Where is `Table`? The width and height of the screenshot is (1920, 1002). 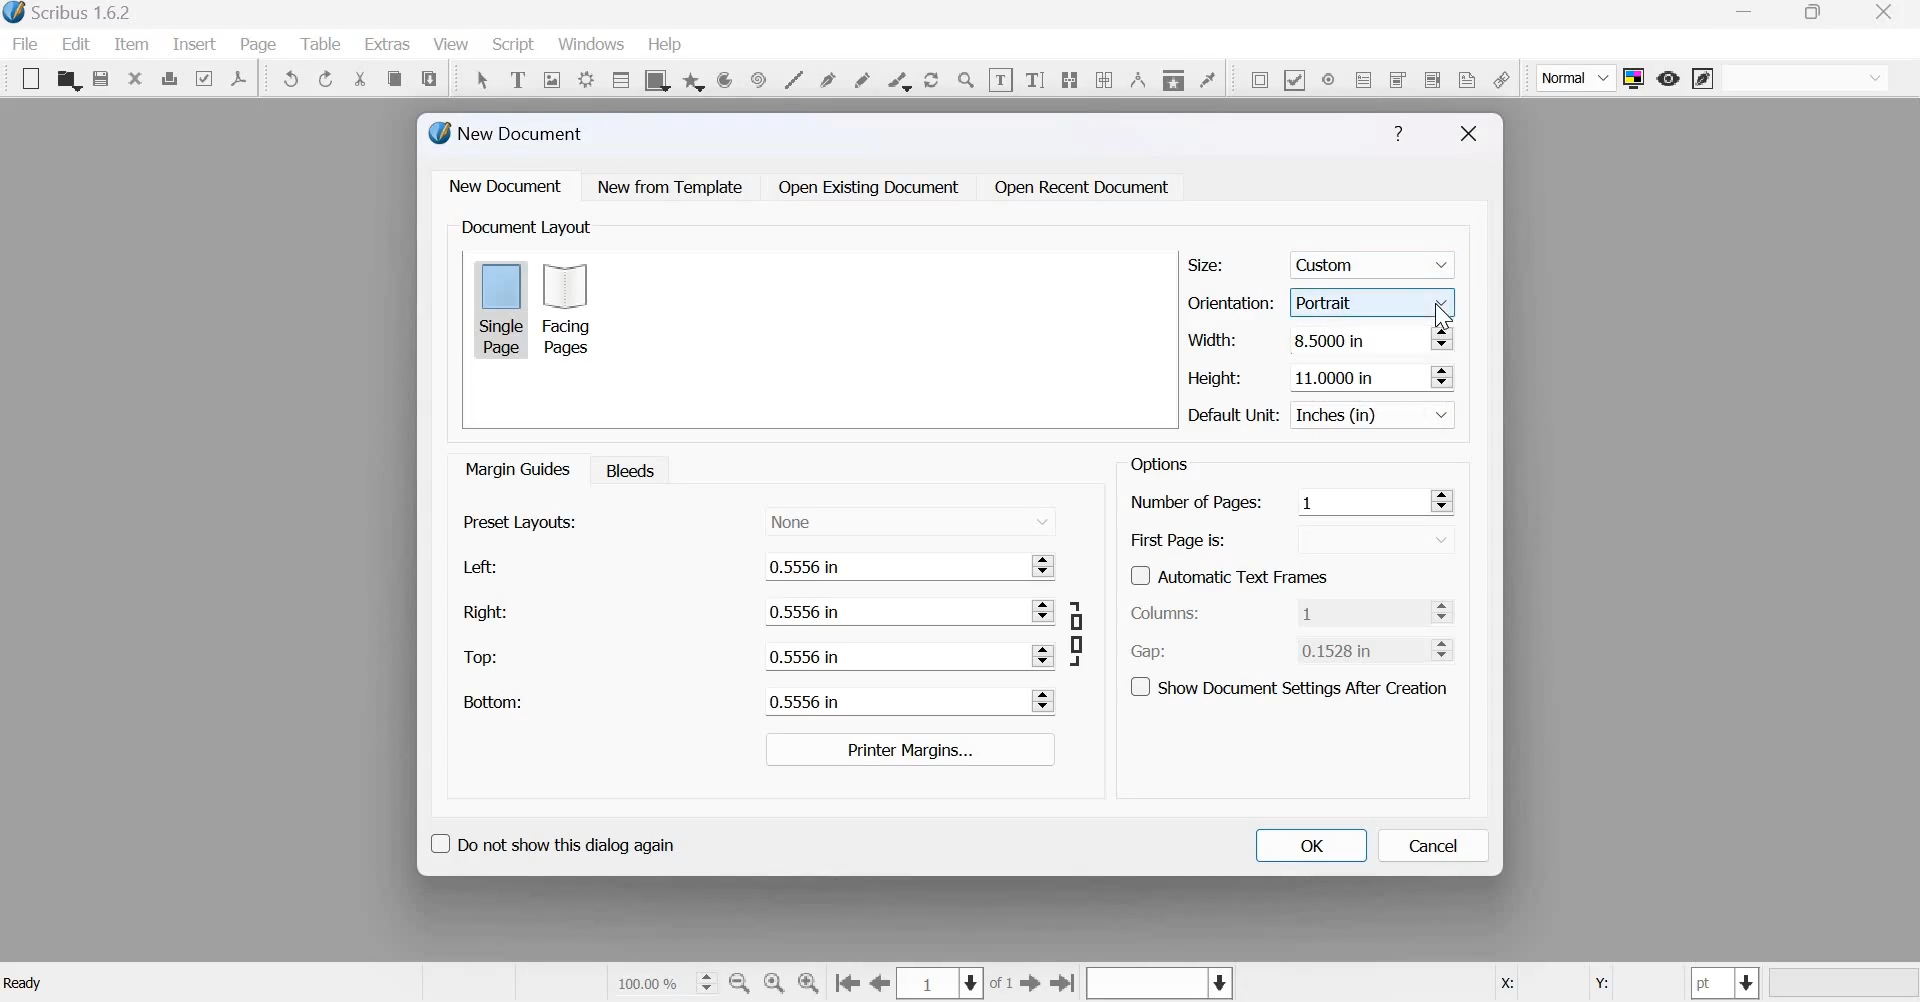
Table is located at coordinates (323, 44).